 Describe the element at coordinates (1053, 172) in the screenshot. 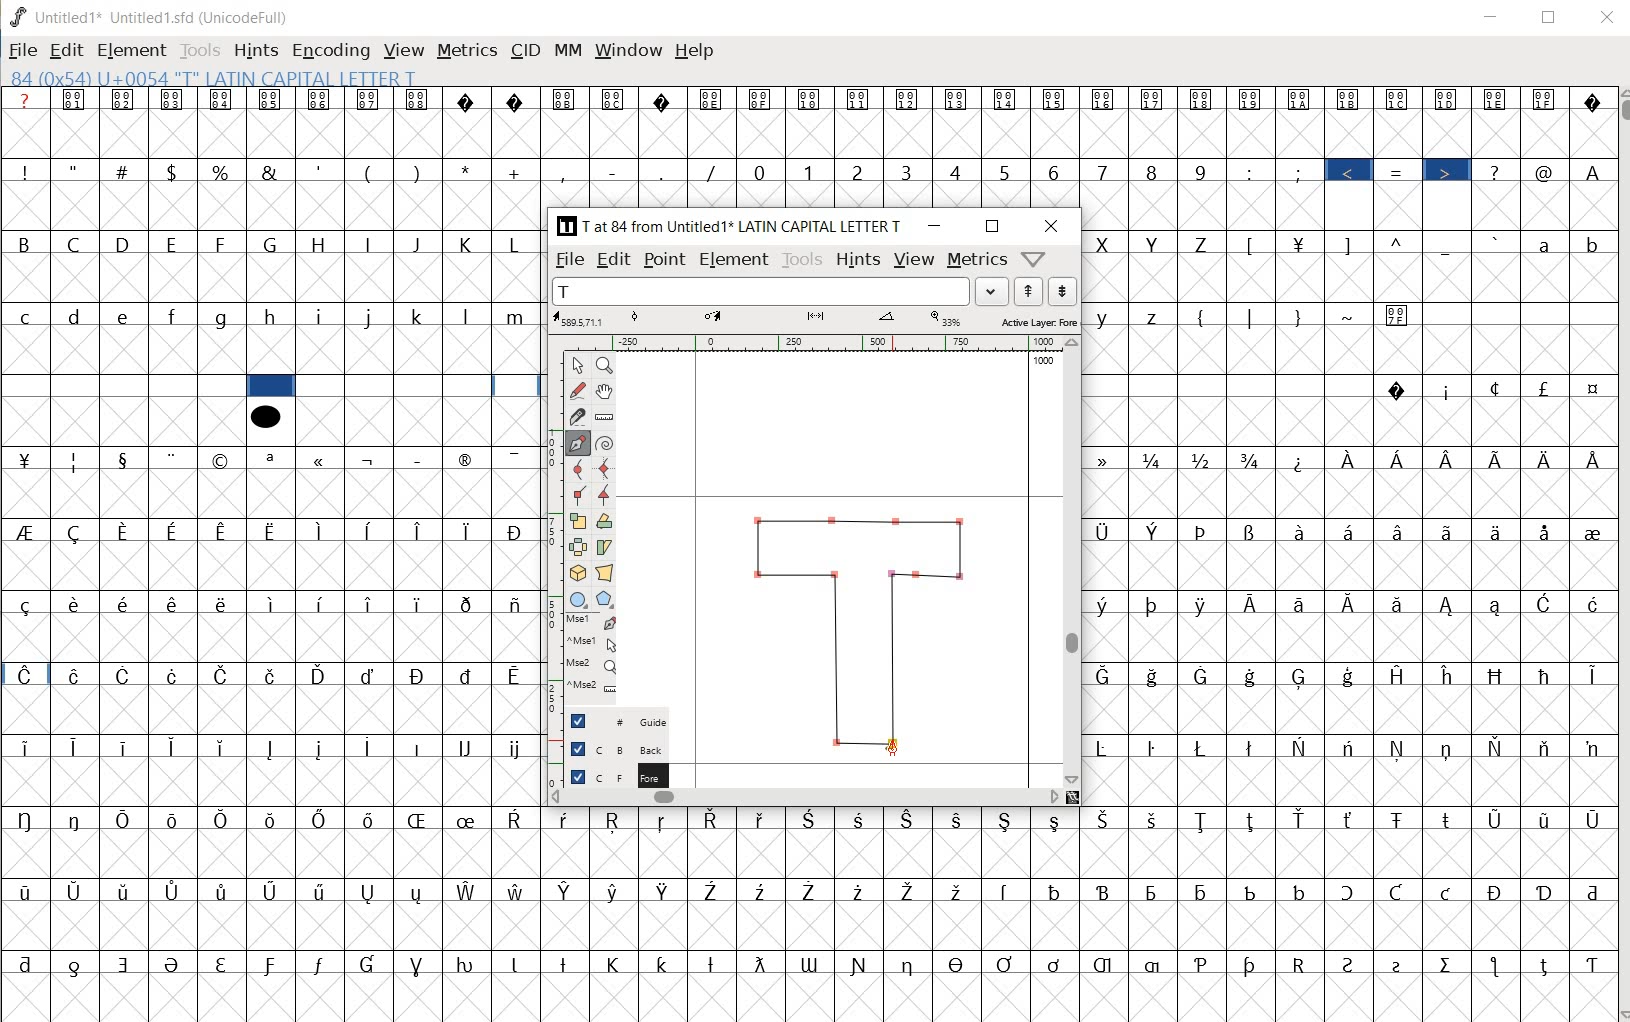

I see `6` at that location.